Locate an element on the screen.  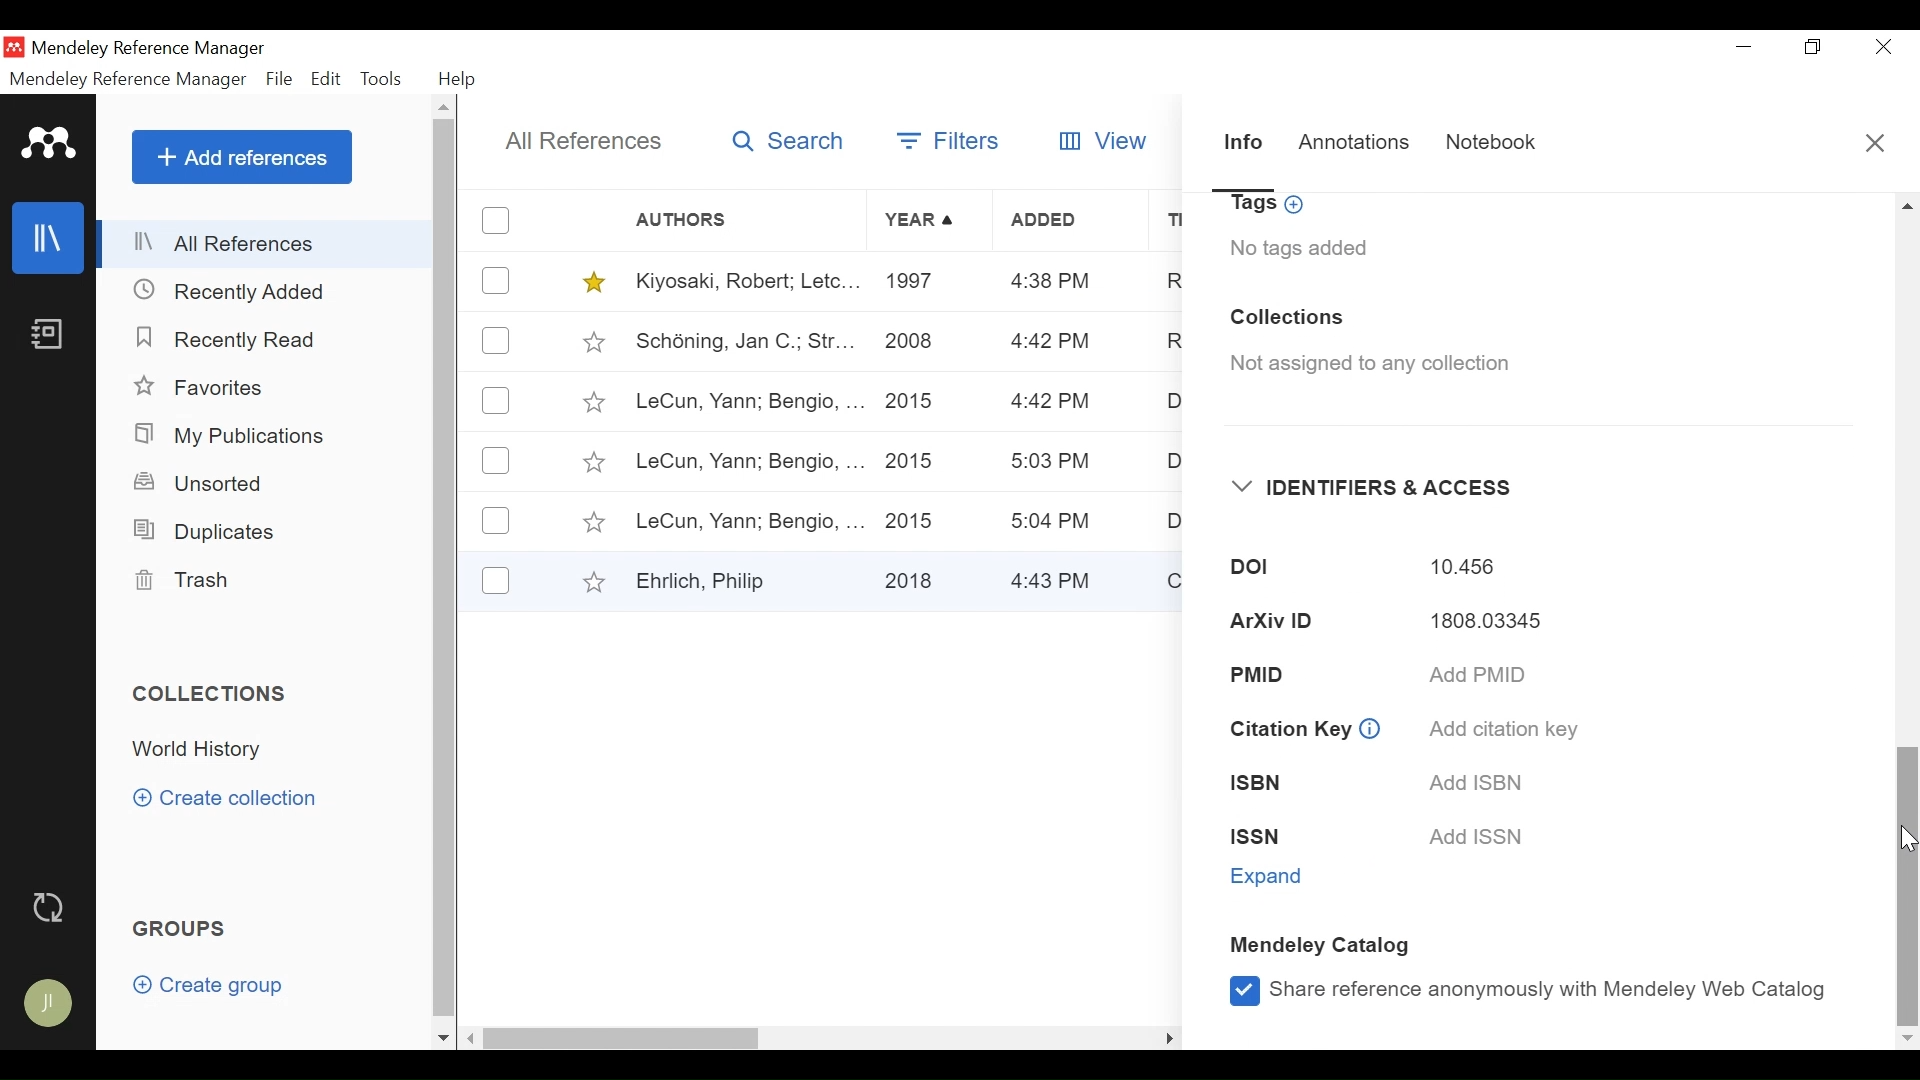
Unsorted is located at coordinates (199, 485).